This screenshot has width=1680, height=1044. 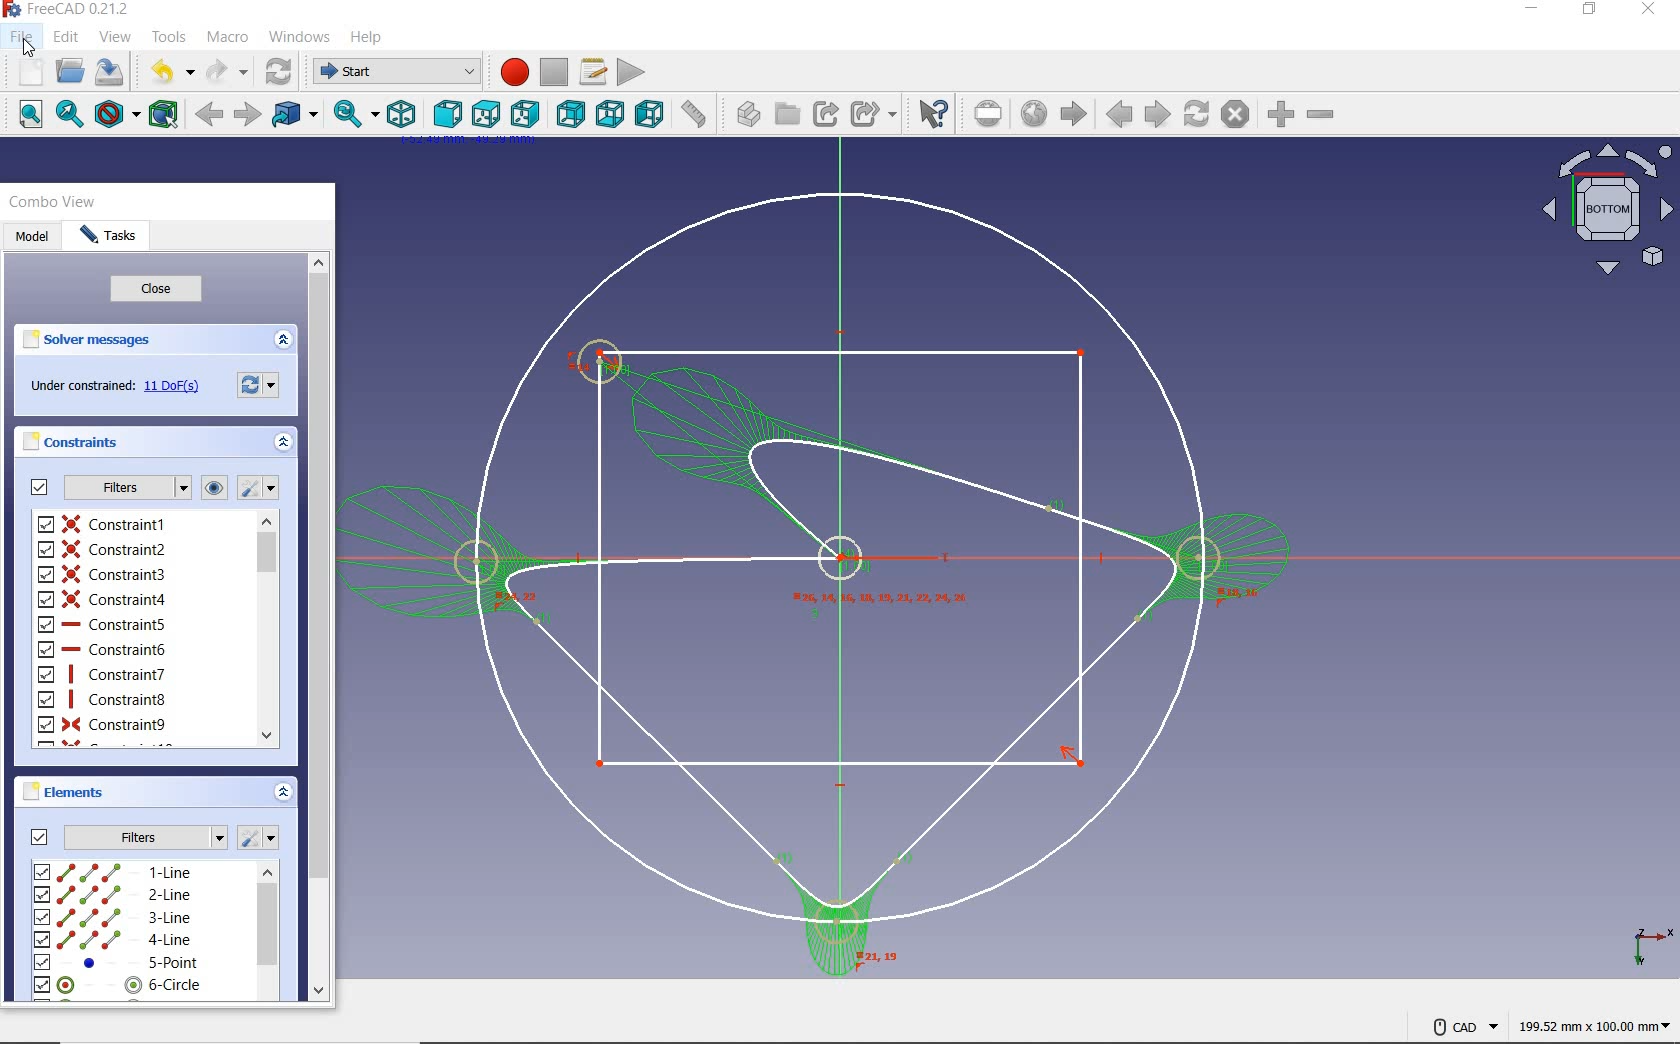 I want to click on execute macro, so click(x=631, y=71).